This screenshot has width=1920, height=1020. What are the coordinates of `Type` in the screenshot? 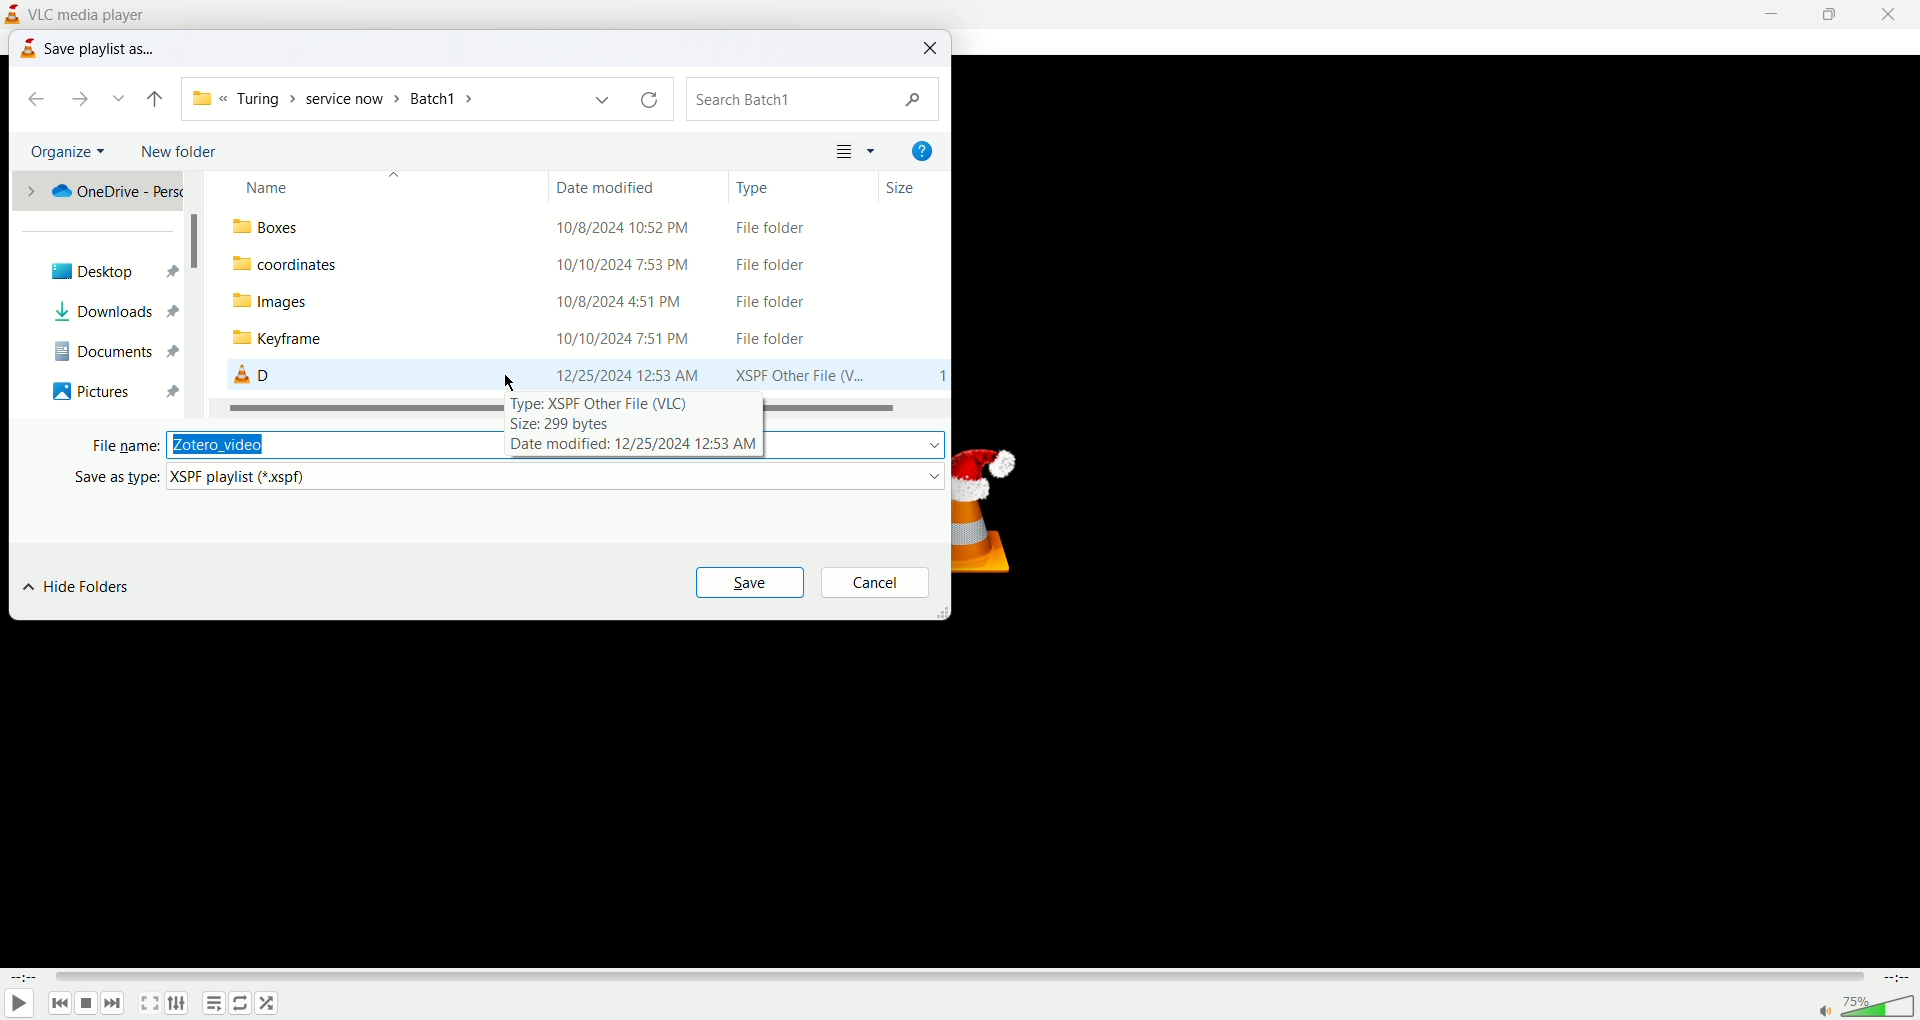 It's located at (766, 189).